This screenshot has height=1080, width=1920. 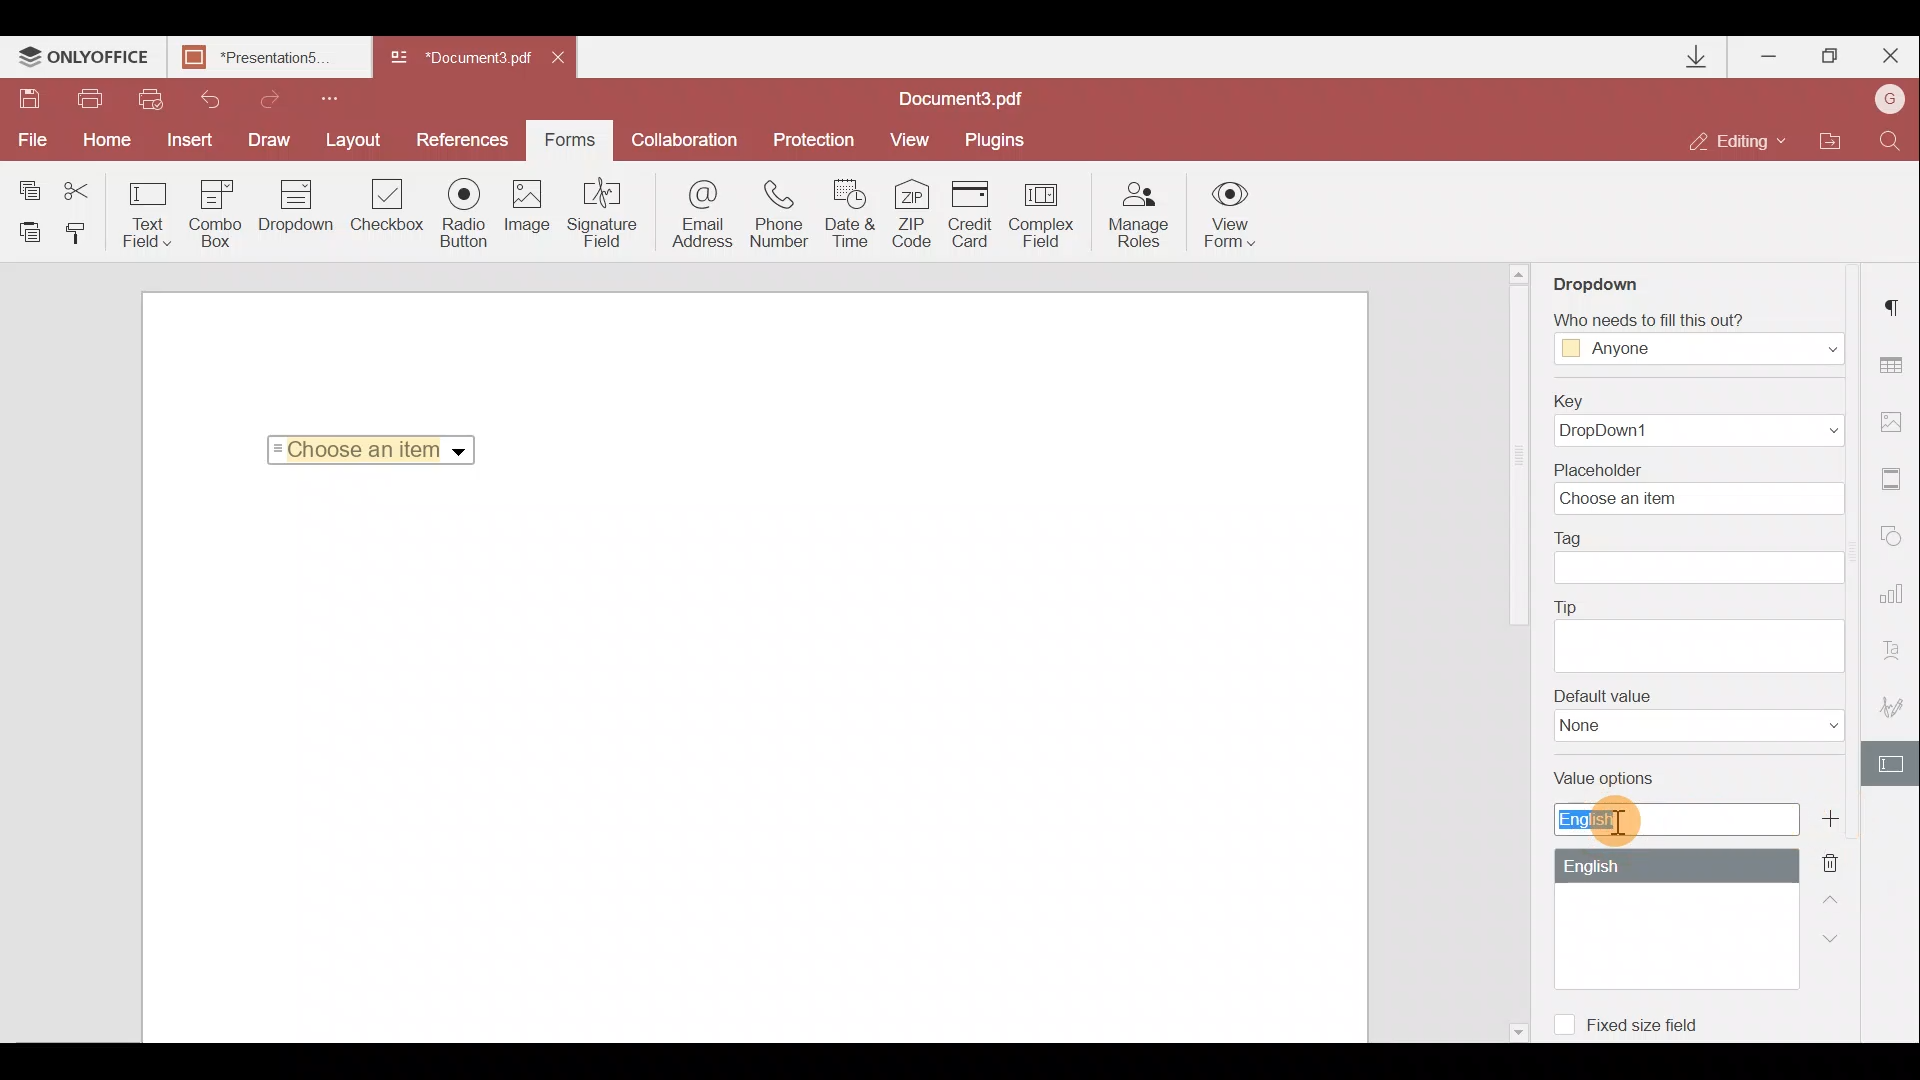 What do you see at coordinates (28, 101) in the screenshot?
I see `Save` at bounding box center [28, 101].